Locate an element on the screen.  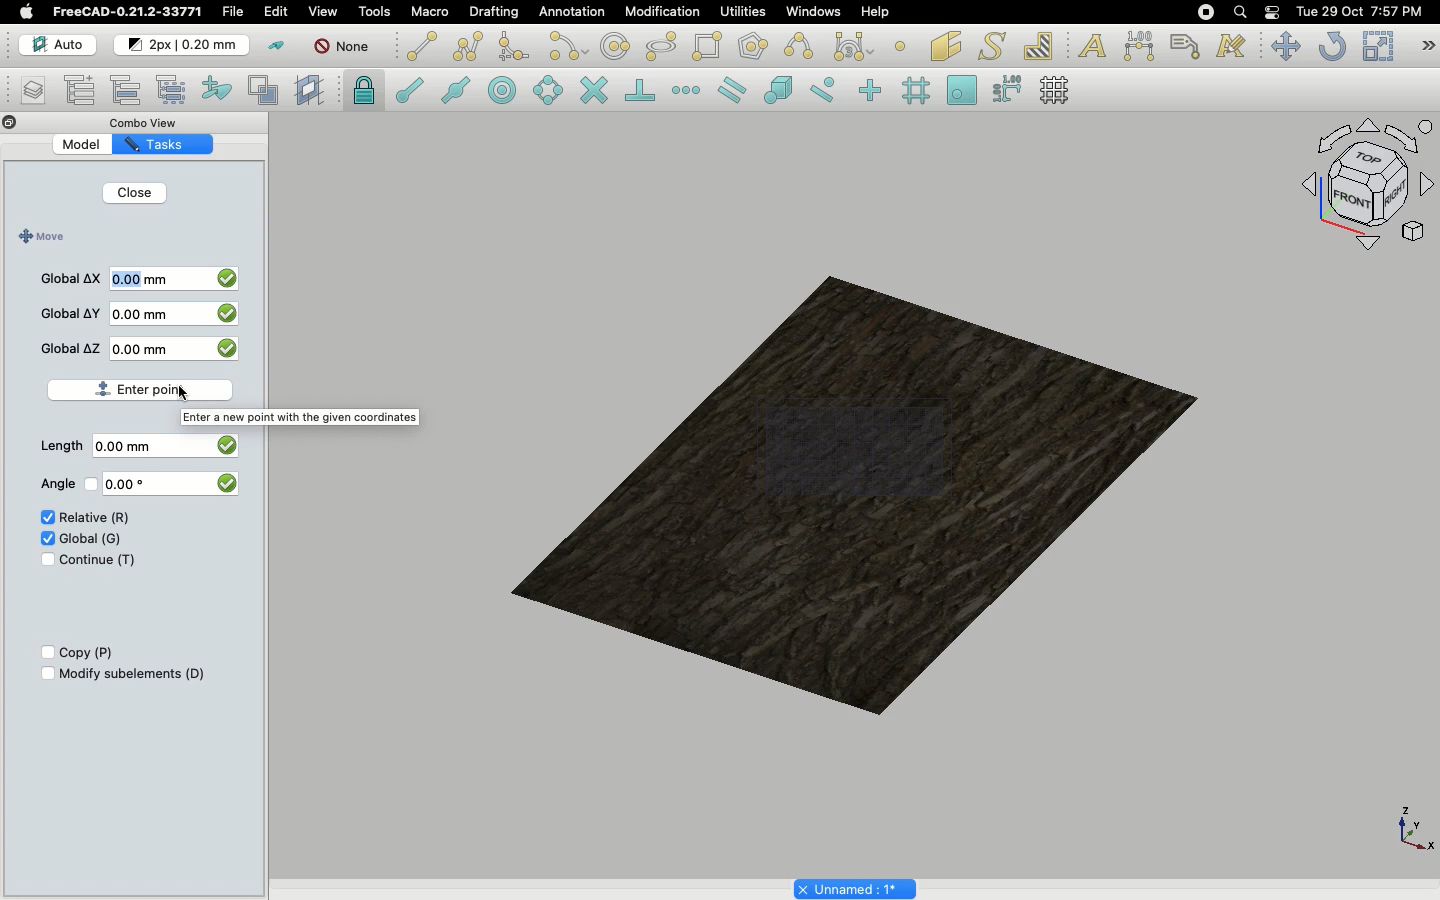
Close is located at coordinates (10, 124).